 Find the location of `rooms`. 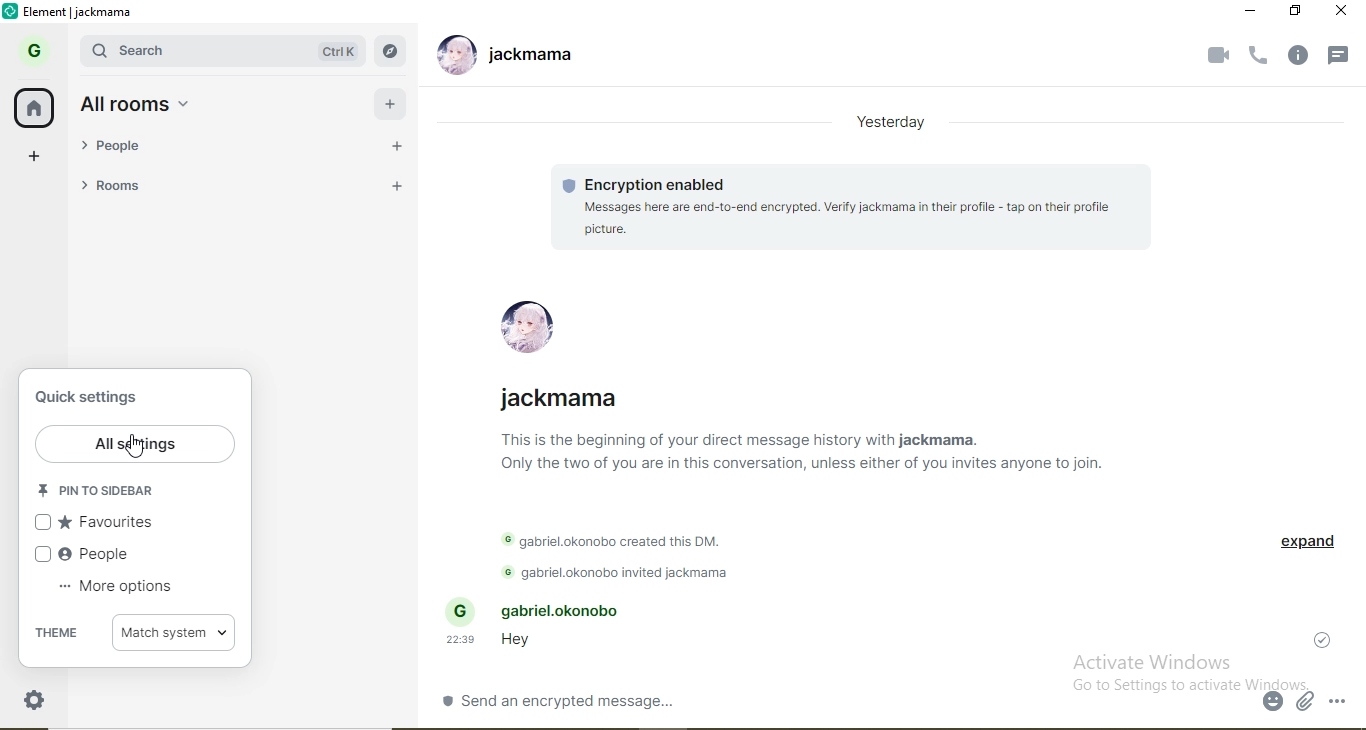

rooms is located at coordinates (130, 188).